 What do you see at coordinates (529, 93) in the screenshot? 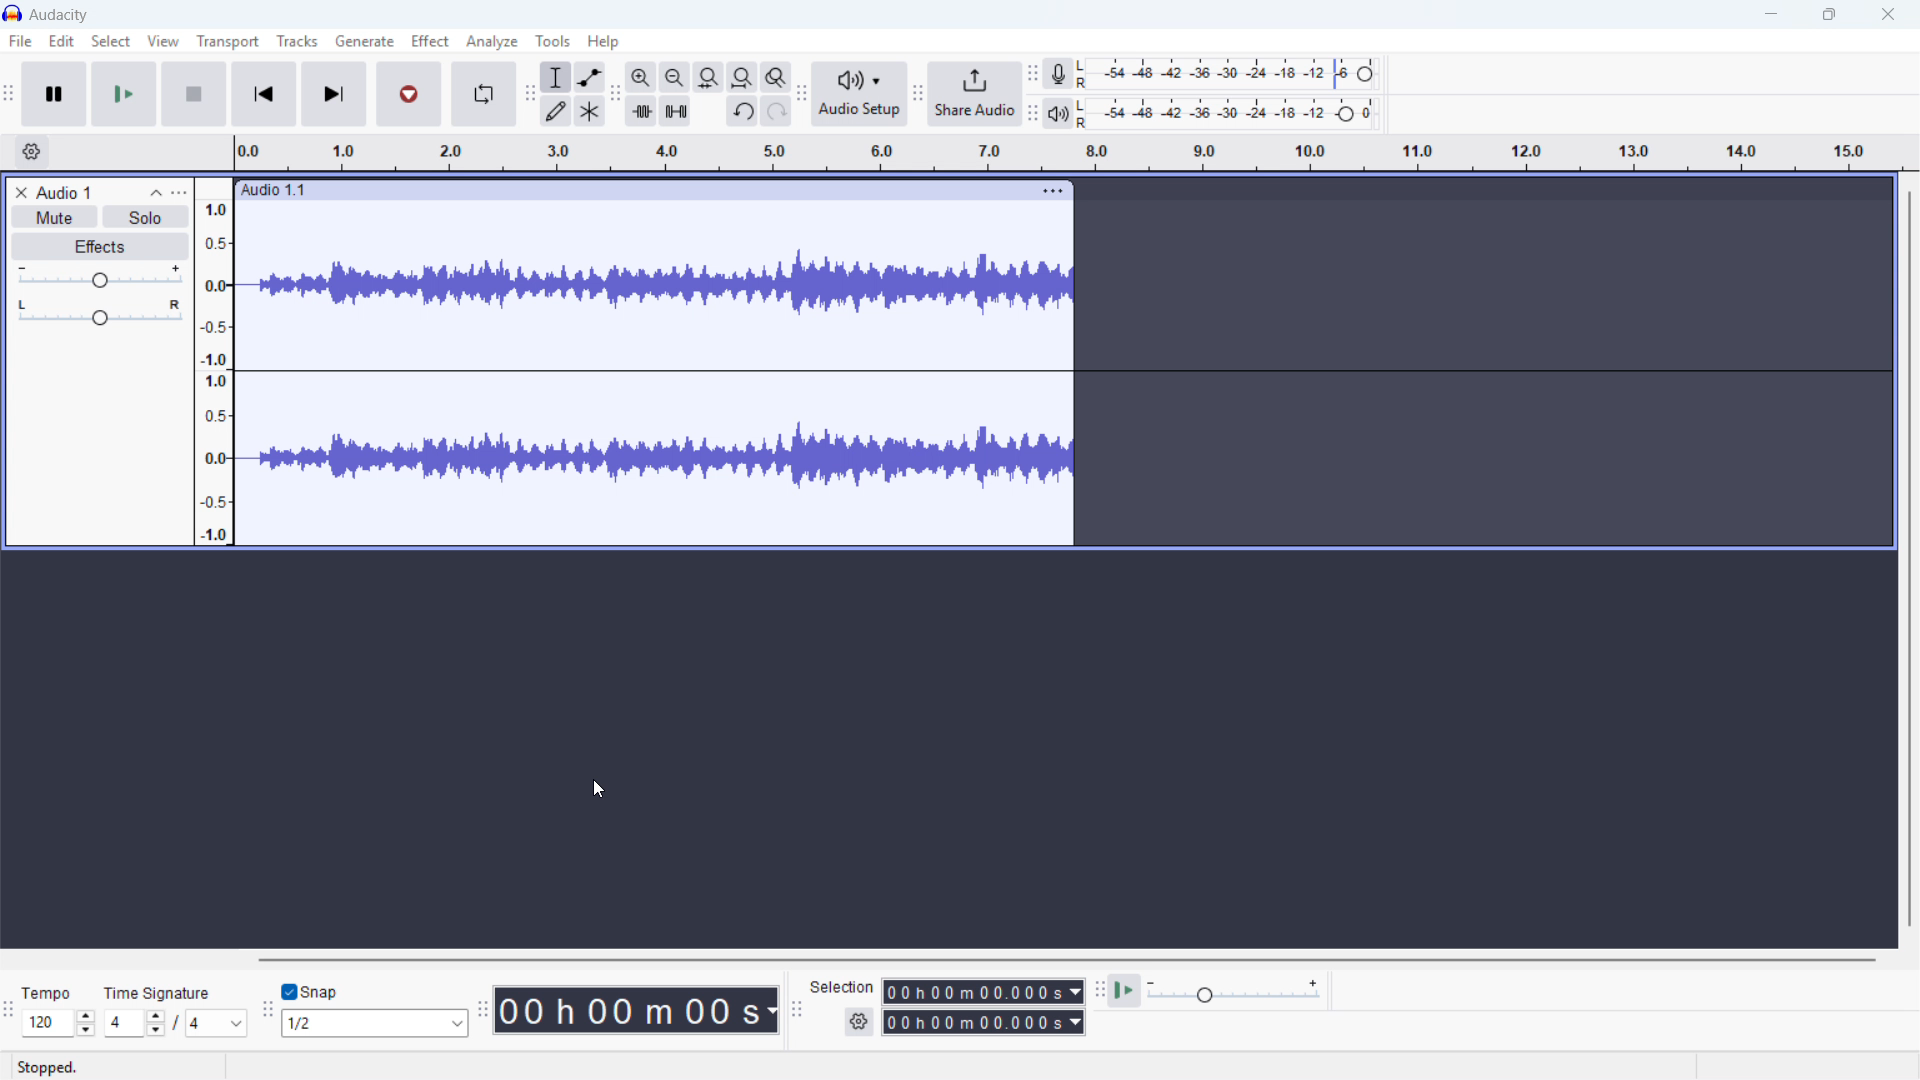
I see `Tools toolbar ` at bounding box center [529, 93].